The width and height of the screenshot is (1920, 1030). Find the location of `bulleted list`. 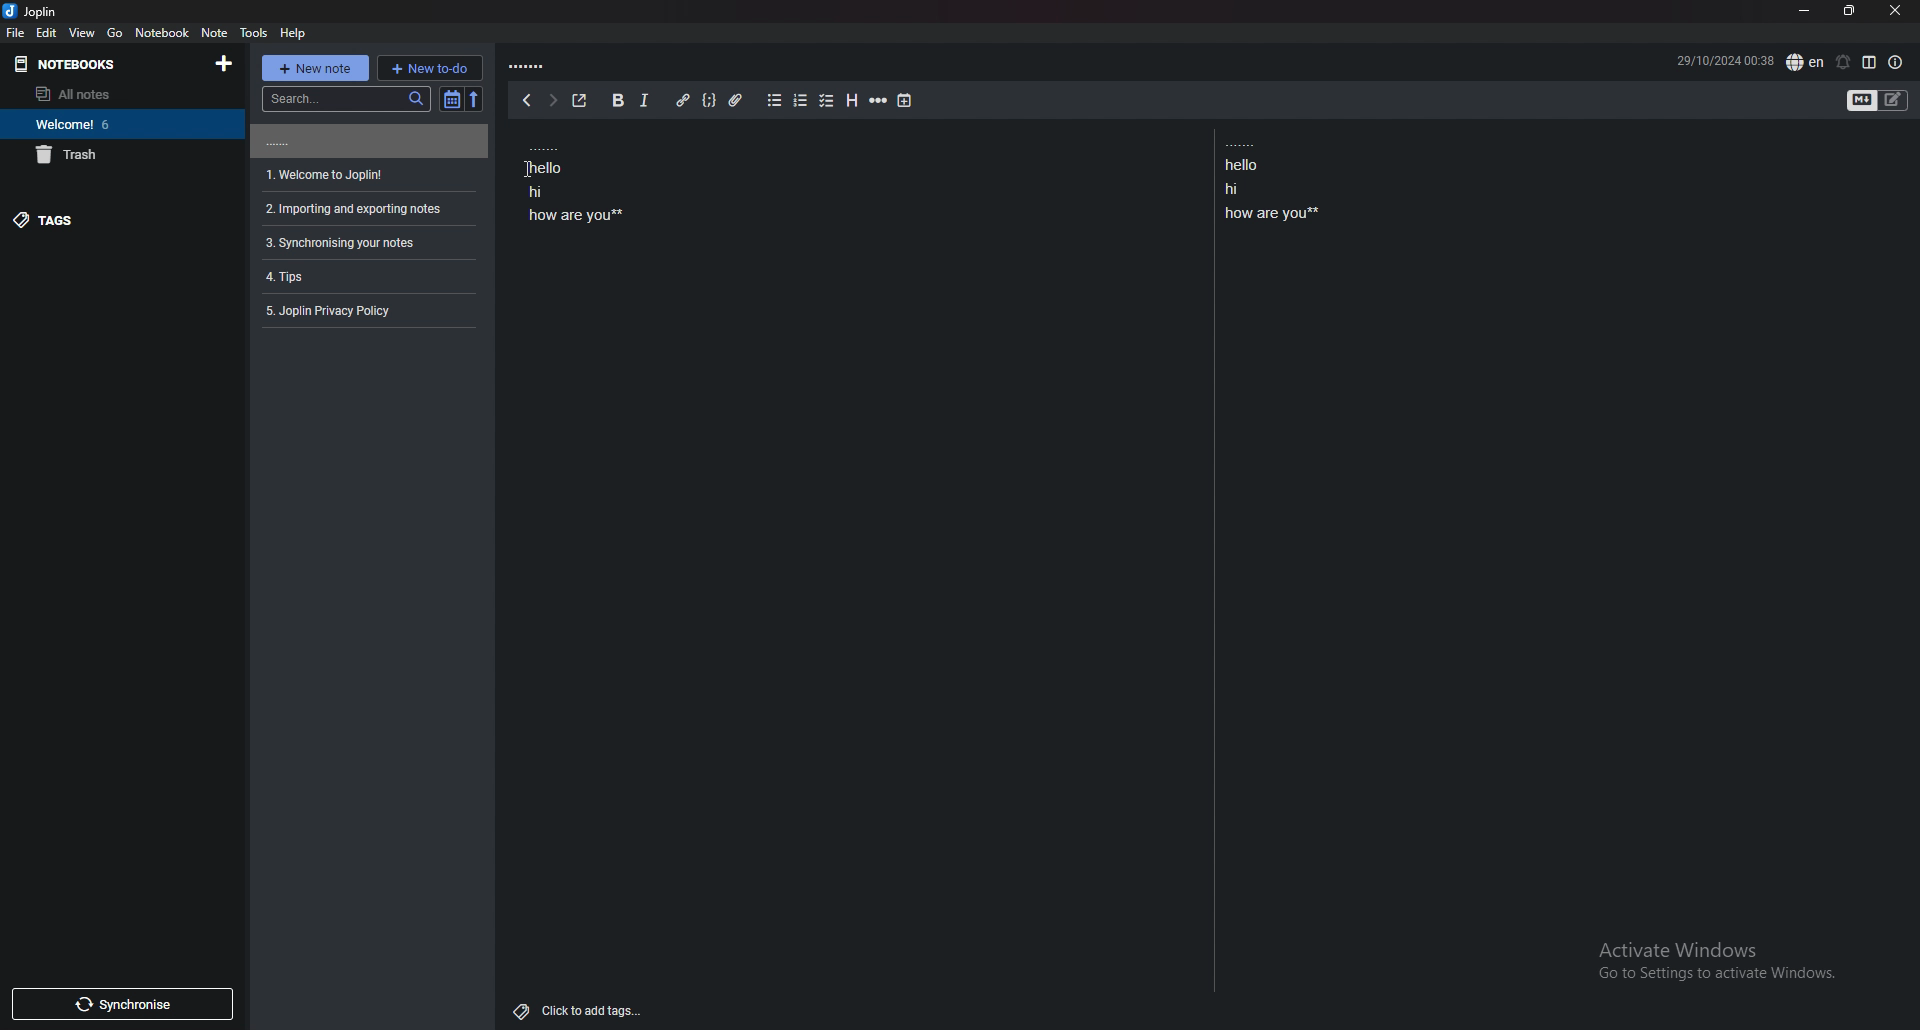

bulleted list is located at coordinates (775, 101).